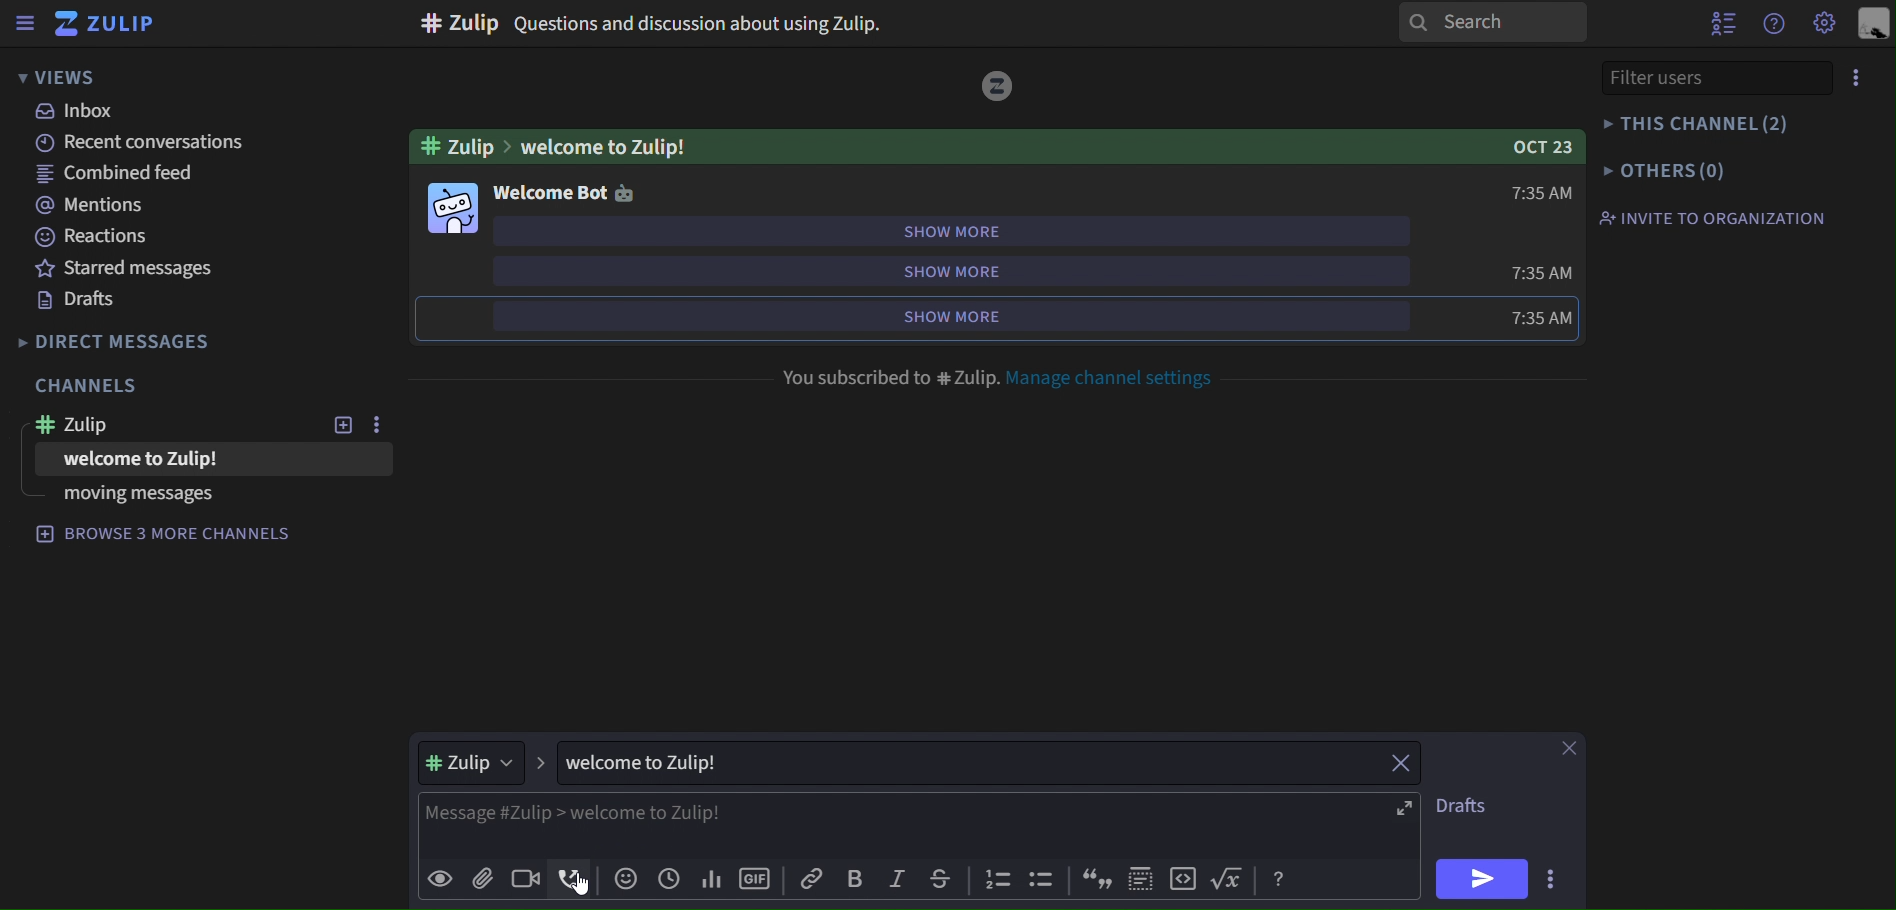  What do you see at coordinates (92, 384) in the screenshot?
I see `channels` at bounding box center [92, 384].